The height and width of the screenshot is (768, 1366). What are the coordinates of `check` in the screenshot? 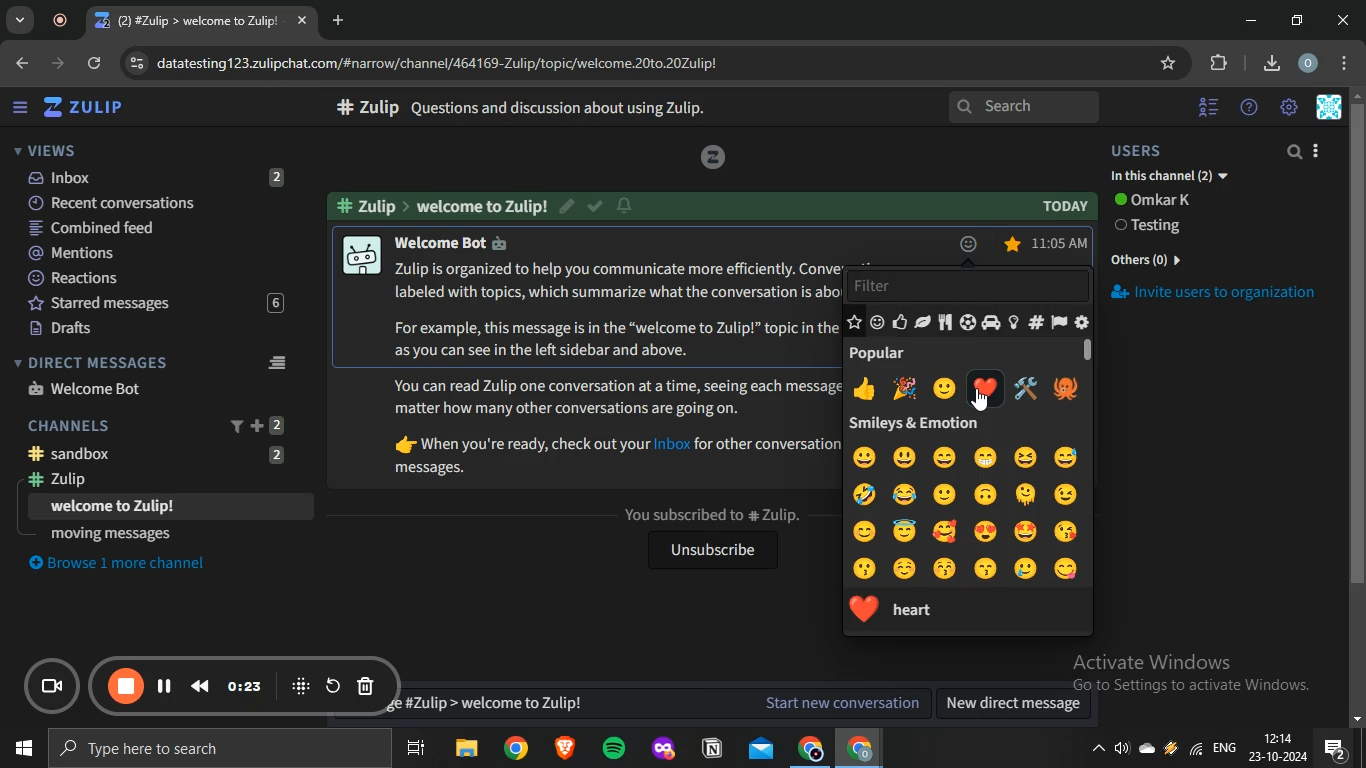 It's located at (597, 208).